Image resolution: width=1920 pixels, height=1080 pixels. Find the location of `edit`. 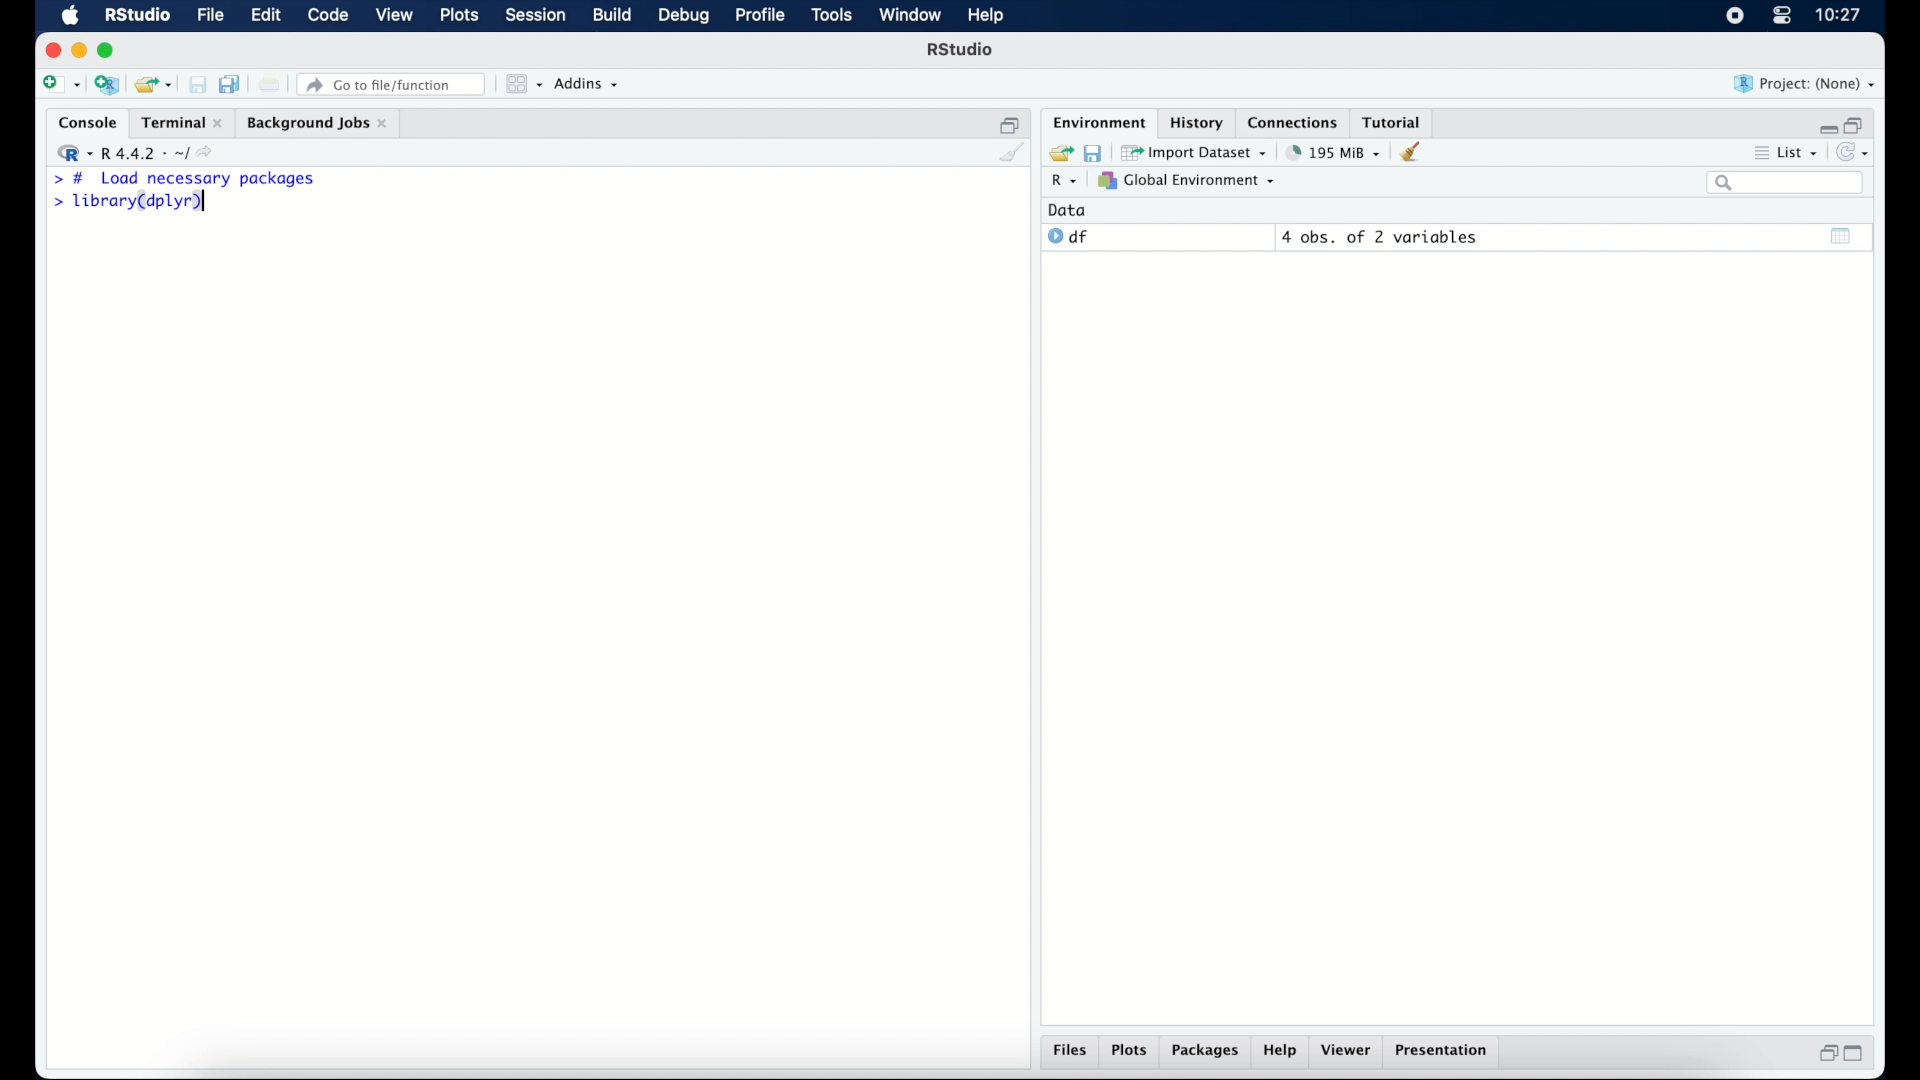

edit is located at coordinates (264, 16).